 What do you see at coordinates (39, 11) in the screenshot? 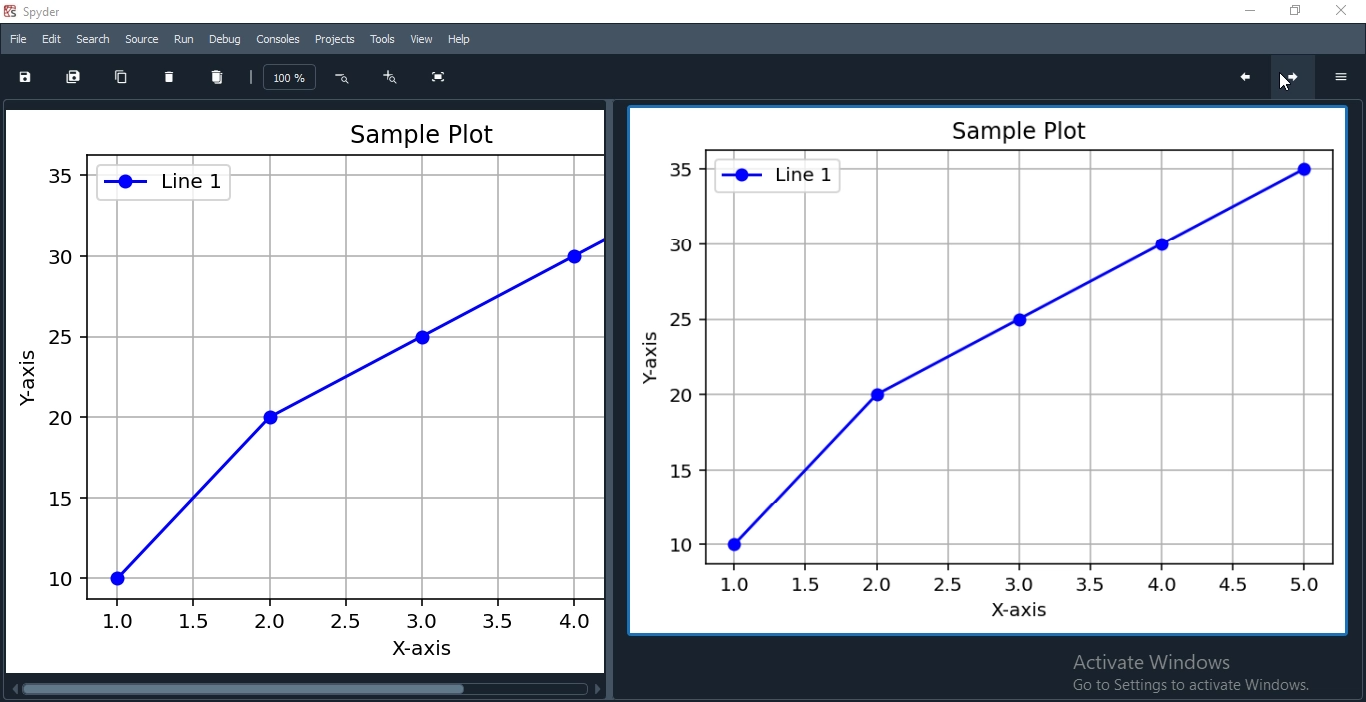
I see `spyder` at bounding box center [39, 11].